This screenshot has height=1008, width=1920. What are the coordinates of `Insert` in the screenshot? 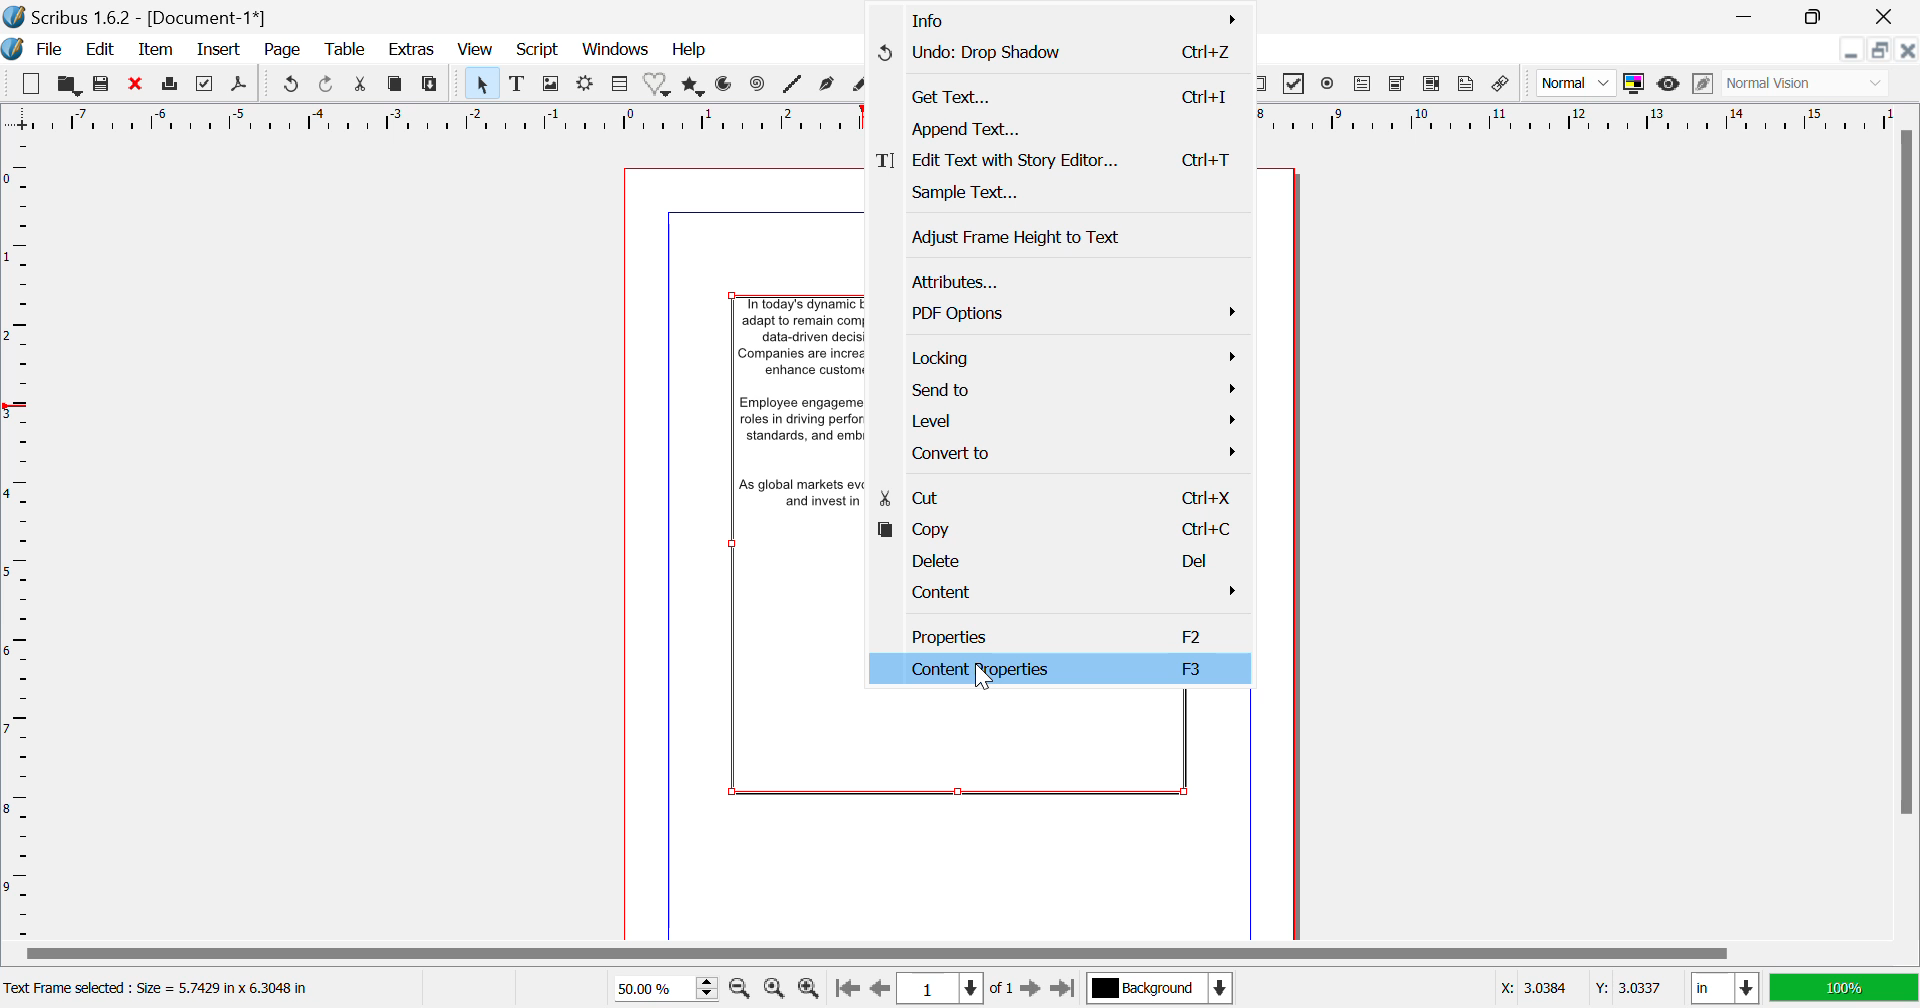 It's located at (221, 49).